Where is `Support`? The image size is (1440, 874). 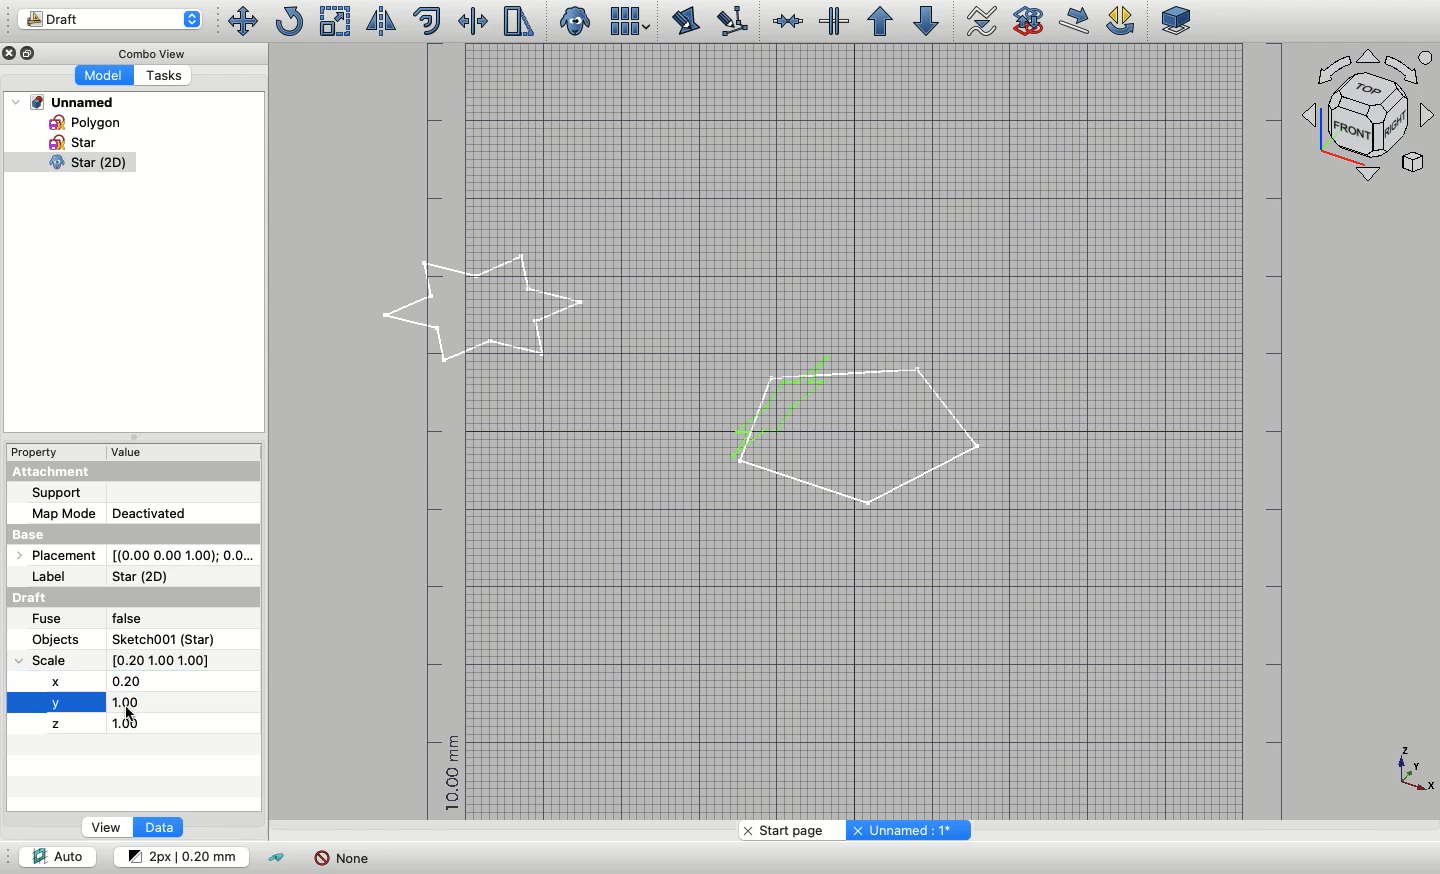
Support is located at coordinates (57, 493).